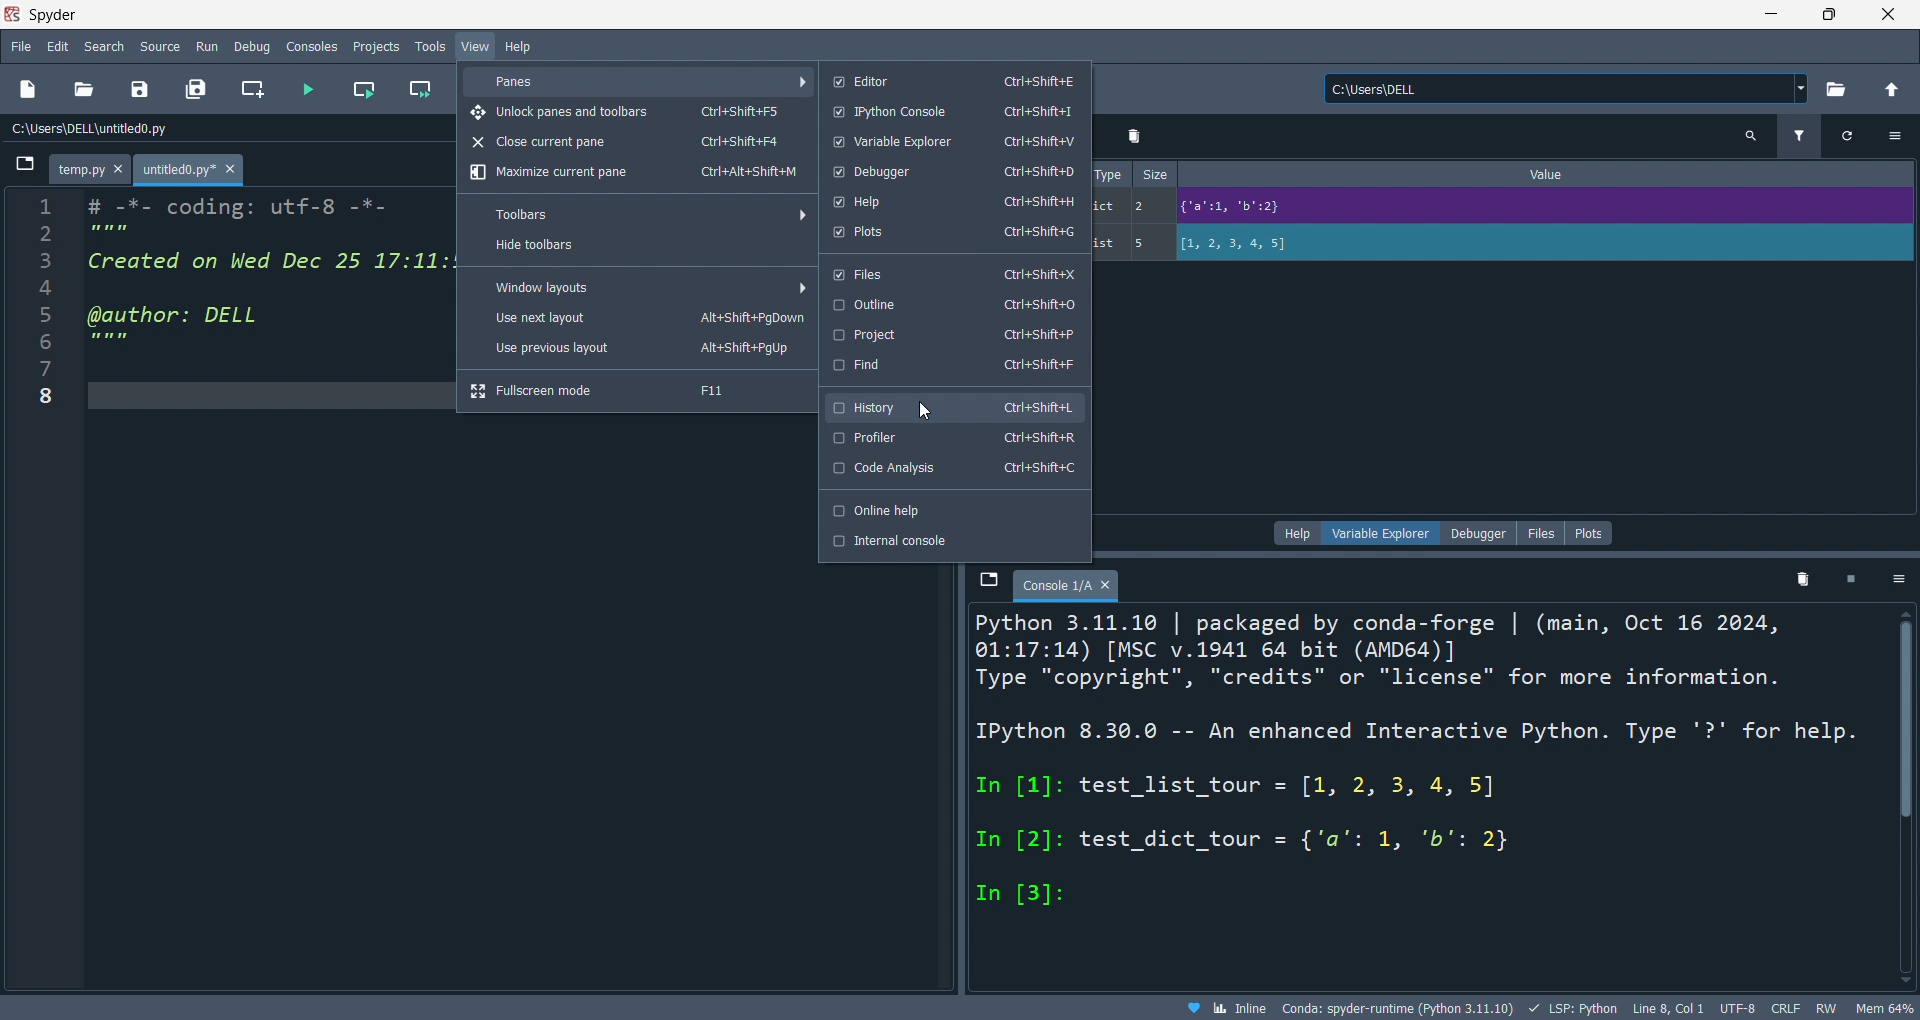  Describe the element at coordinates (362, 92) in the screenshot. I see `run cell` at that location.